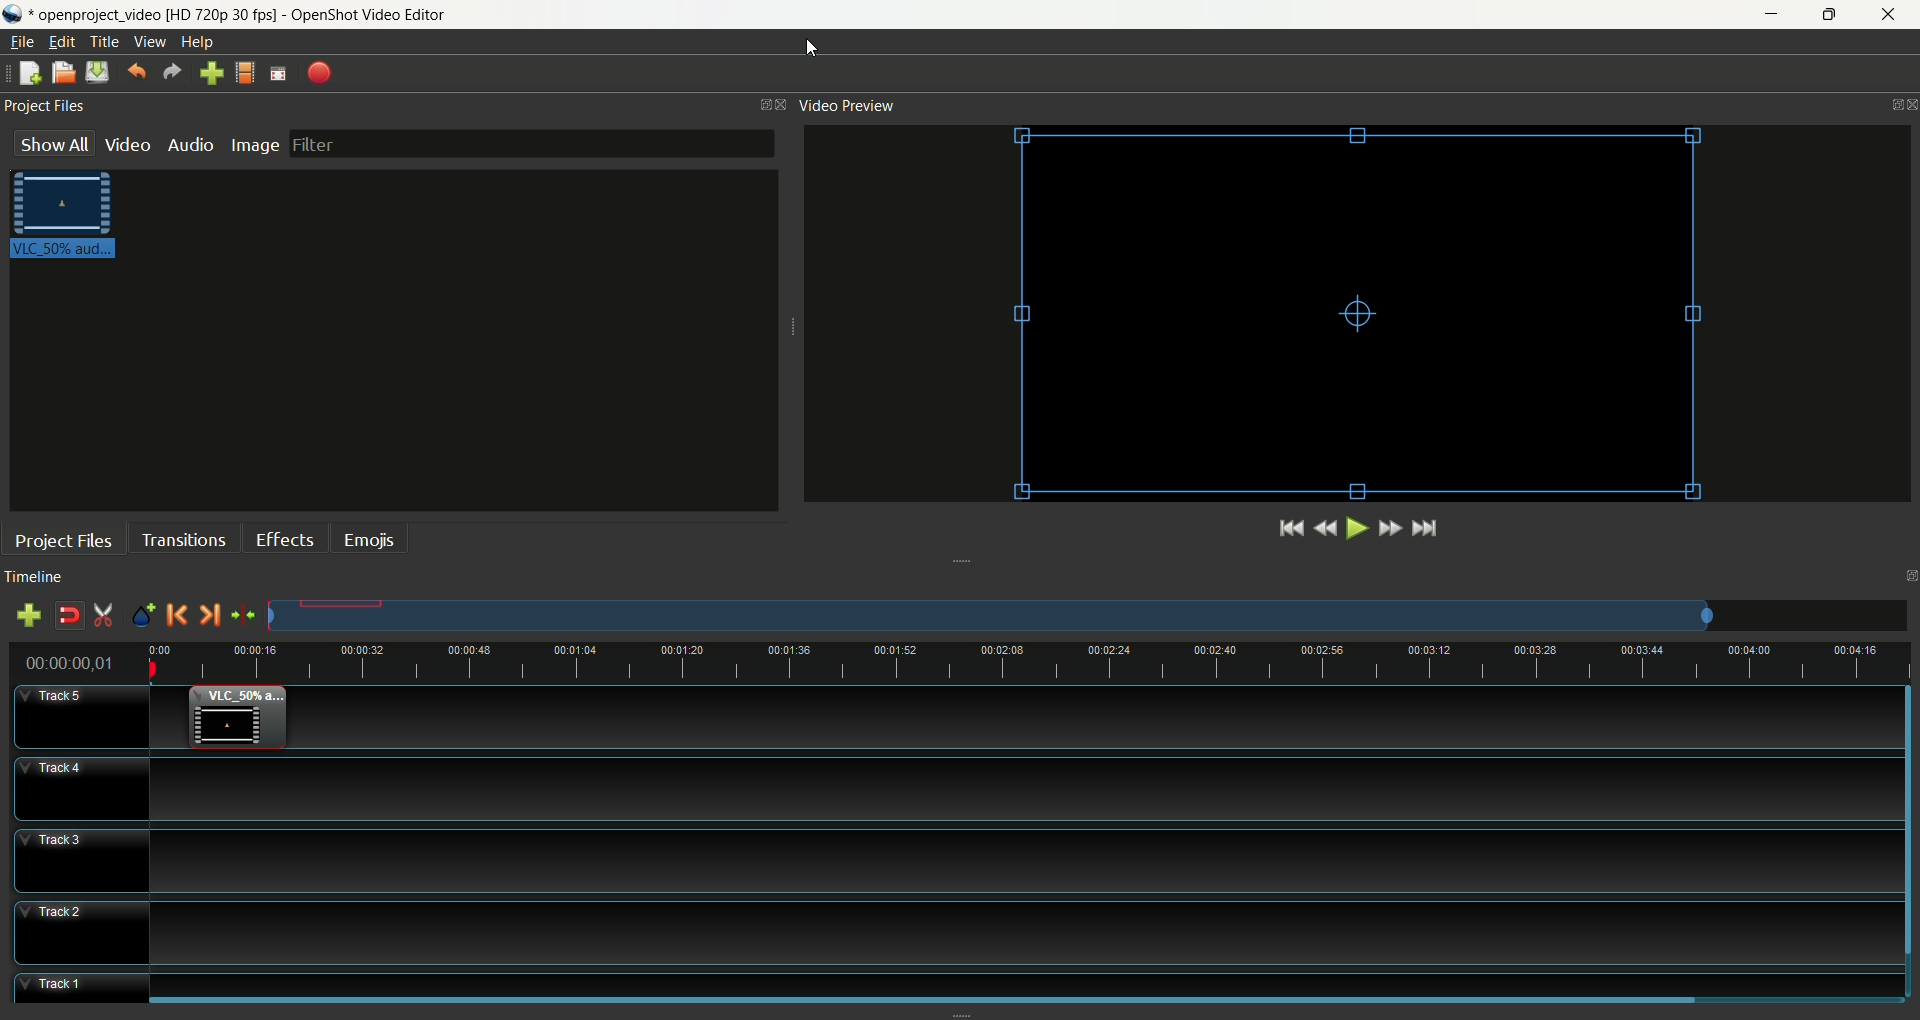 Image resolution: width=1920 pixels, height=1020 pixels. What do you see at coordinates (370, 538) in the screenshot?
I see `emojis` at bounding box center [370, 538].